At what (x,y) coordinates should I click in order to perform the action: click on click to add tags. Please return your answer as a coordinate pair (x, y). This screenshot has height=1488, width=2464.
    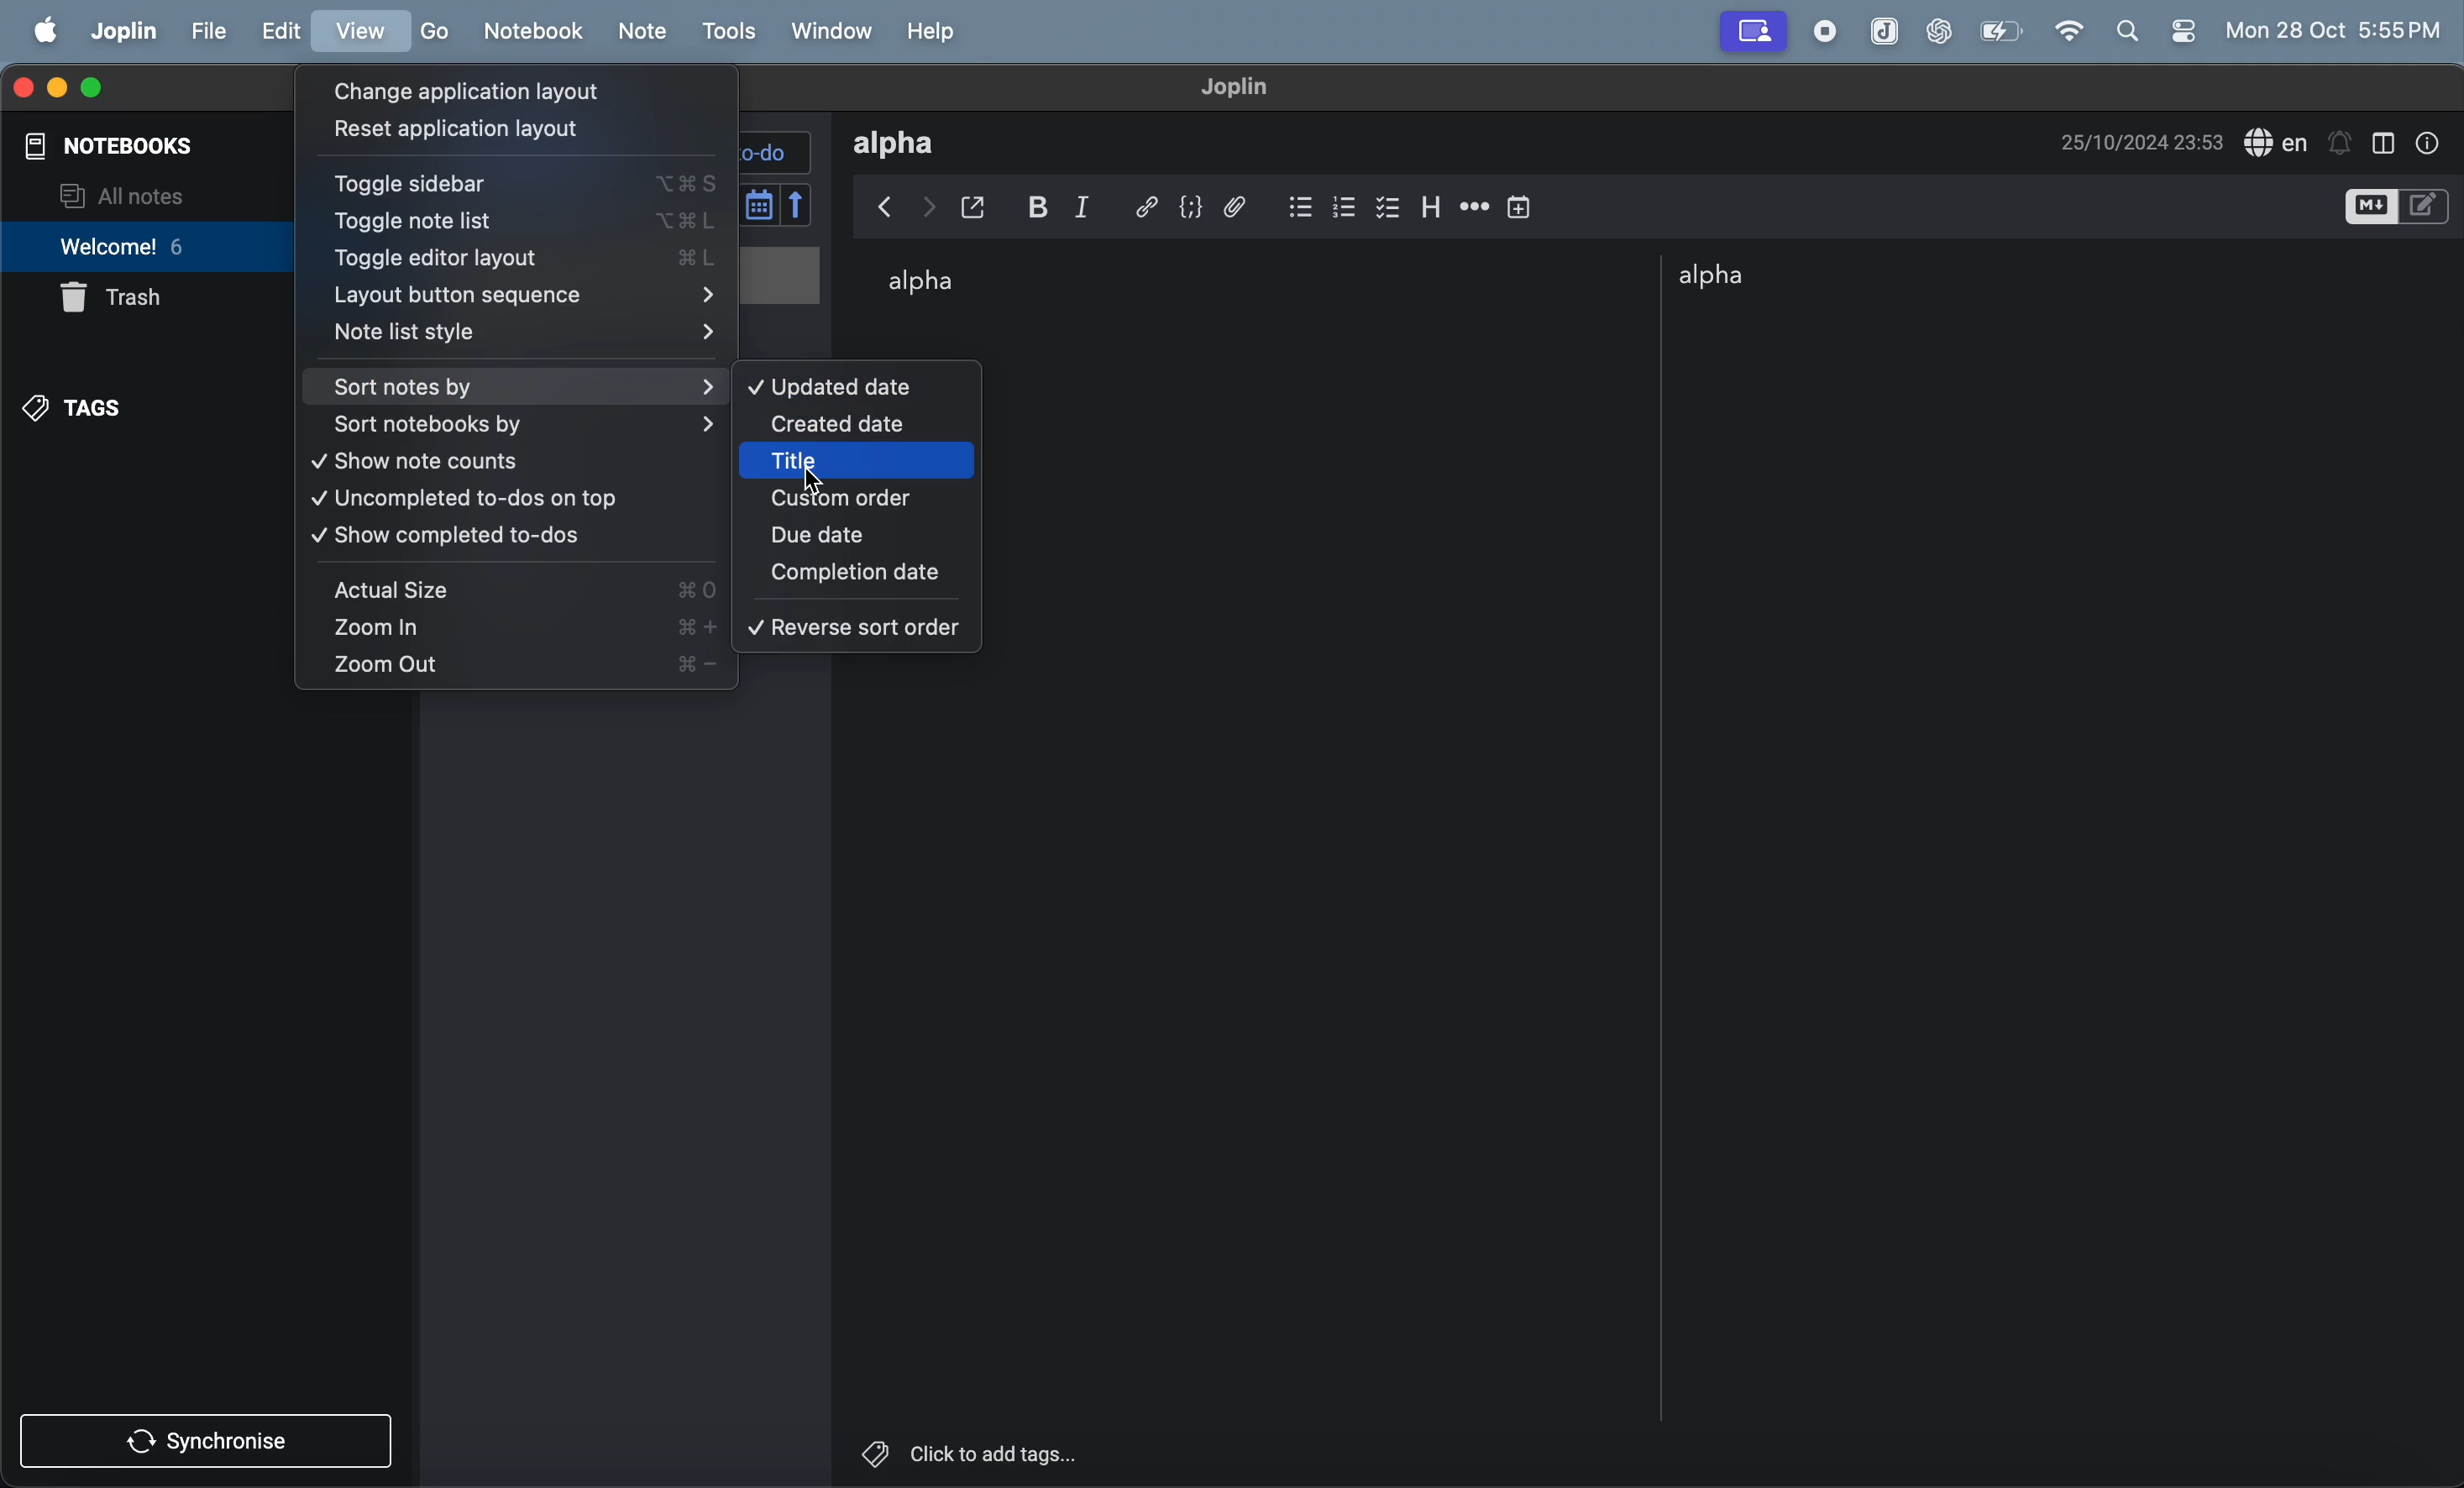
    Looking at the image, I should click on (1046, 1451).